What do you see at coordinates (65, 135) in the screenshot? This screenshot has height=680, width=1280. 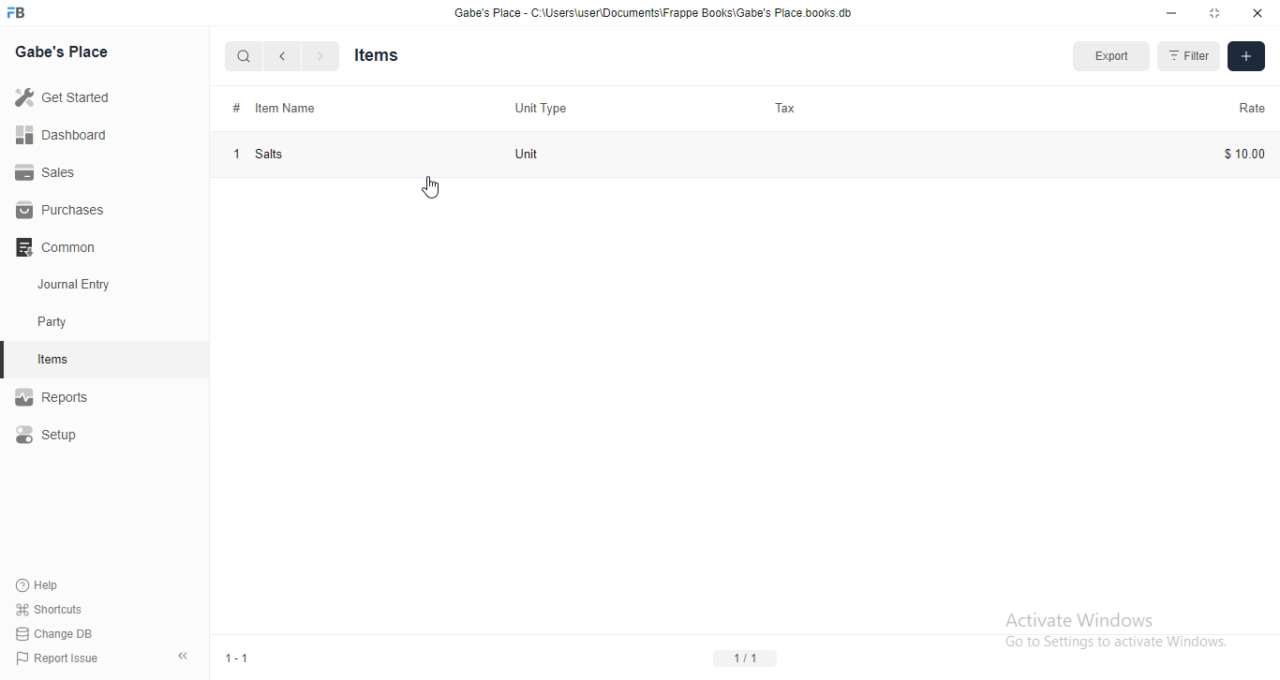 I see `Dashboard` at bounding box center [65, 135].